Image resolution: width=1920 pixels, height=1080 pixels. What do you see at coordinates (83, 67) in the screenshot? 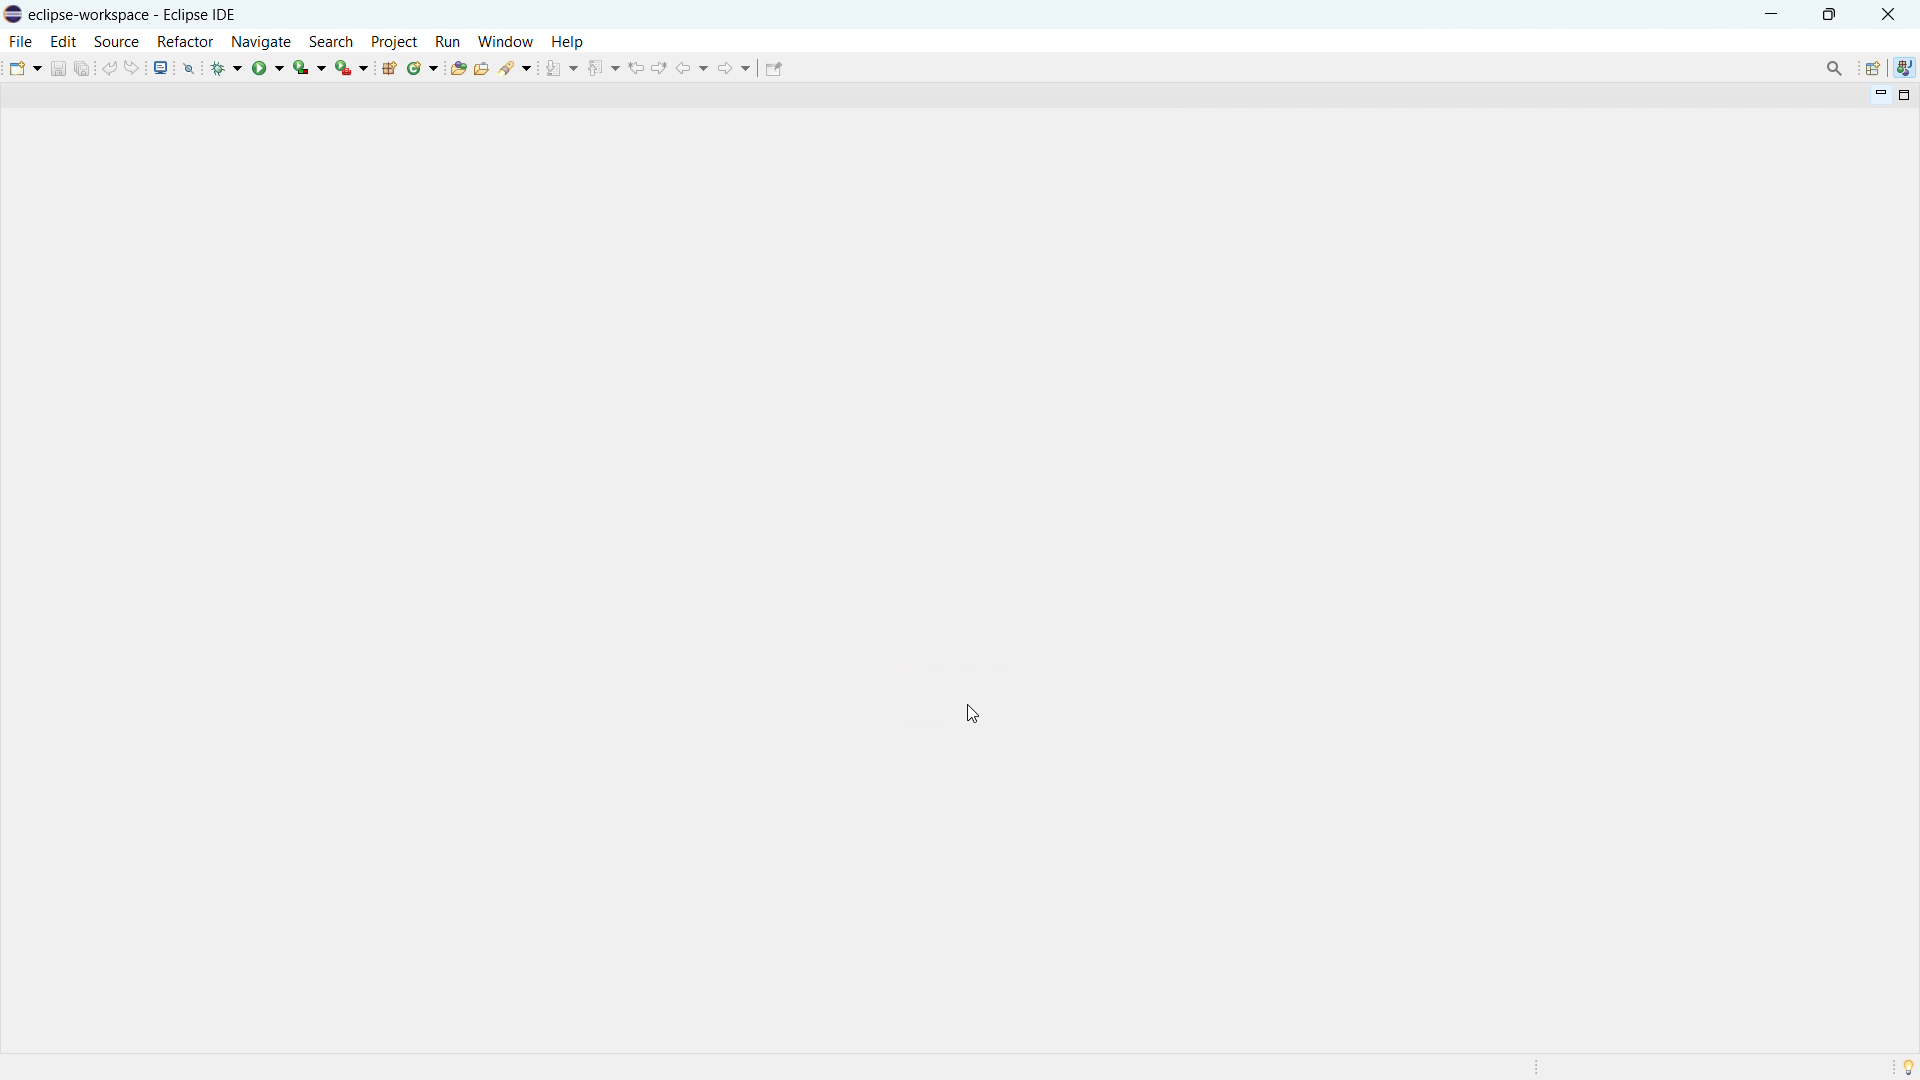
I see `save all` at bounding box center [83, 67].